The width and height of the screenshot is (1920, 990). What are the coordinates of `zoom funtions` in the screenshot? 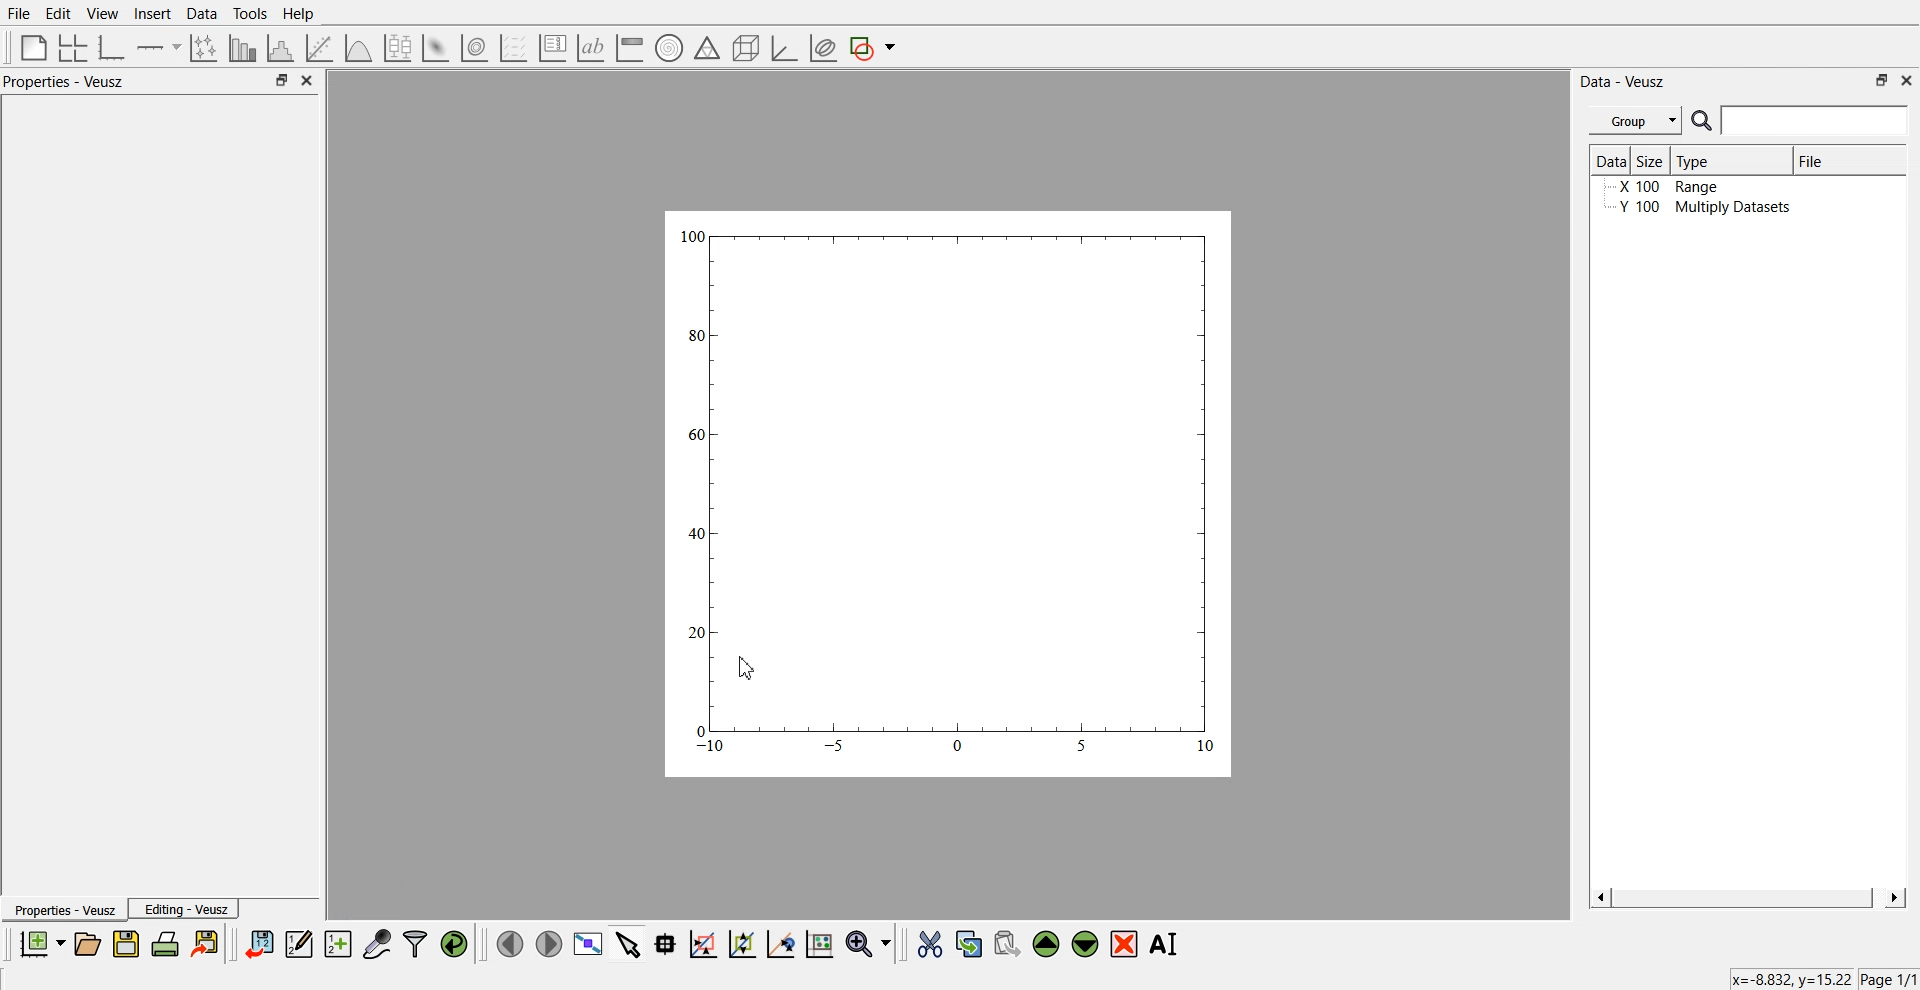 It's located at (868, 945).